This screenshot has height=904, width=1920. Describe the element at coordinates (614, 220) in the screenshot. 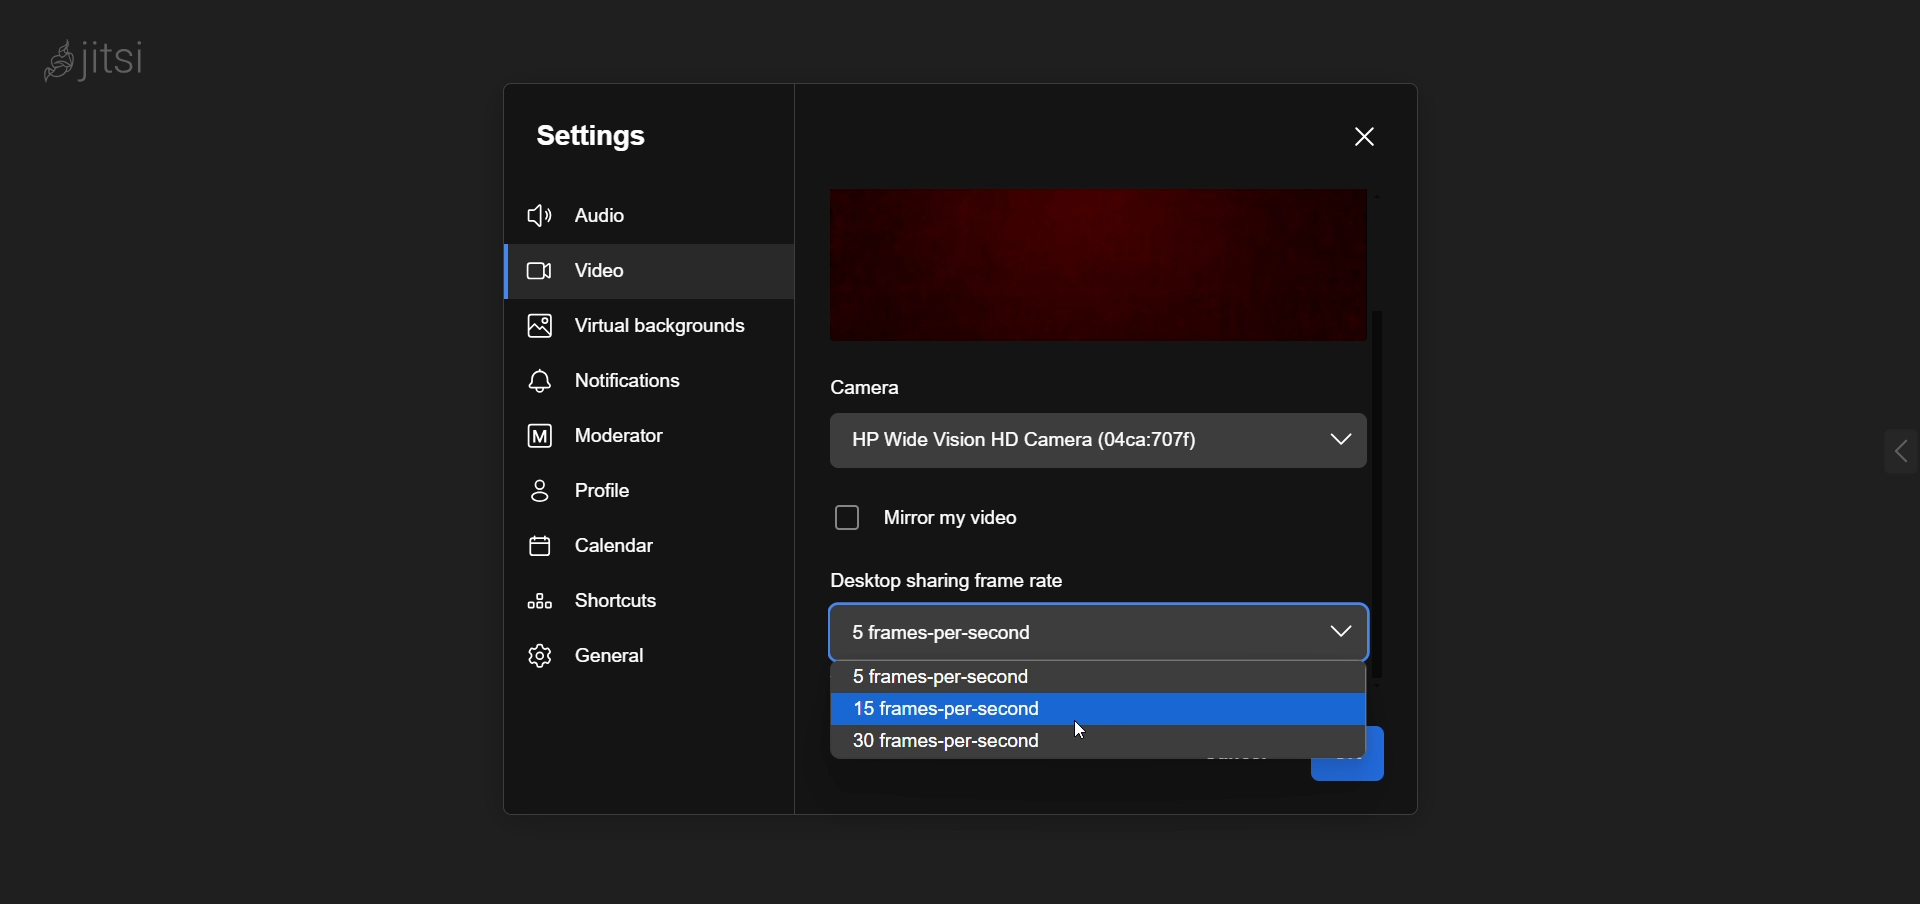

I see `audio` at that location.